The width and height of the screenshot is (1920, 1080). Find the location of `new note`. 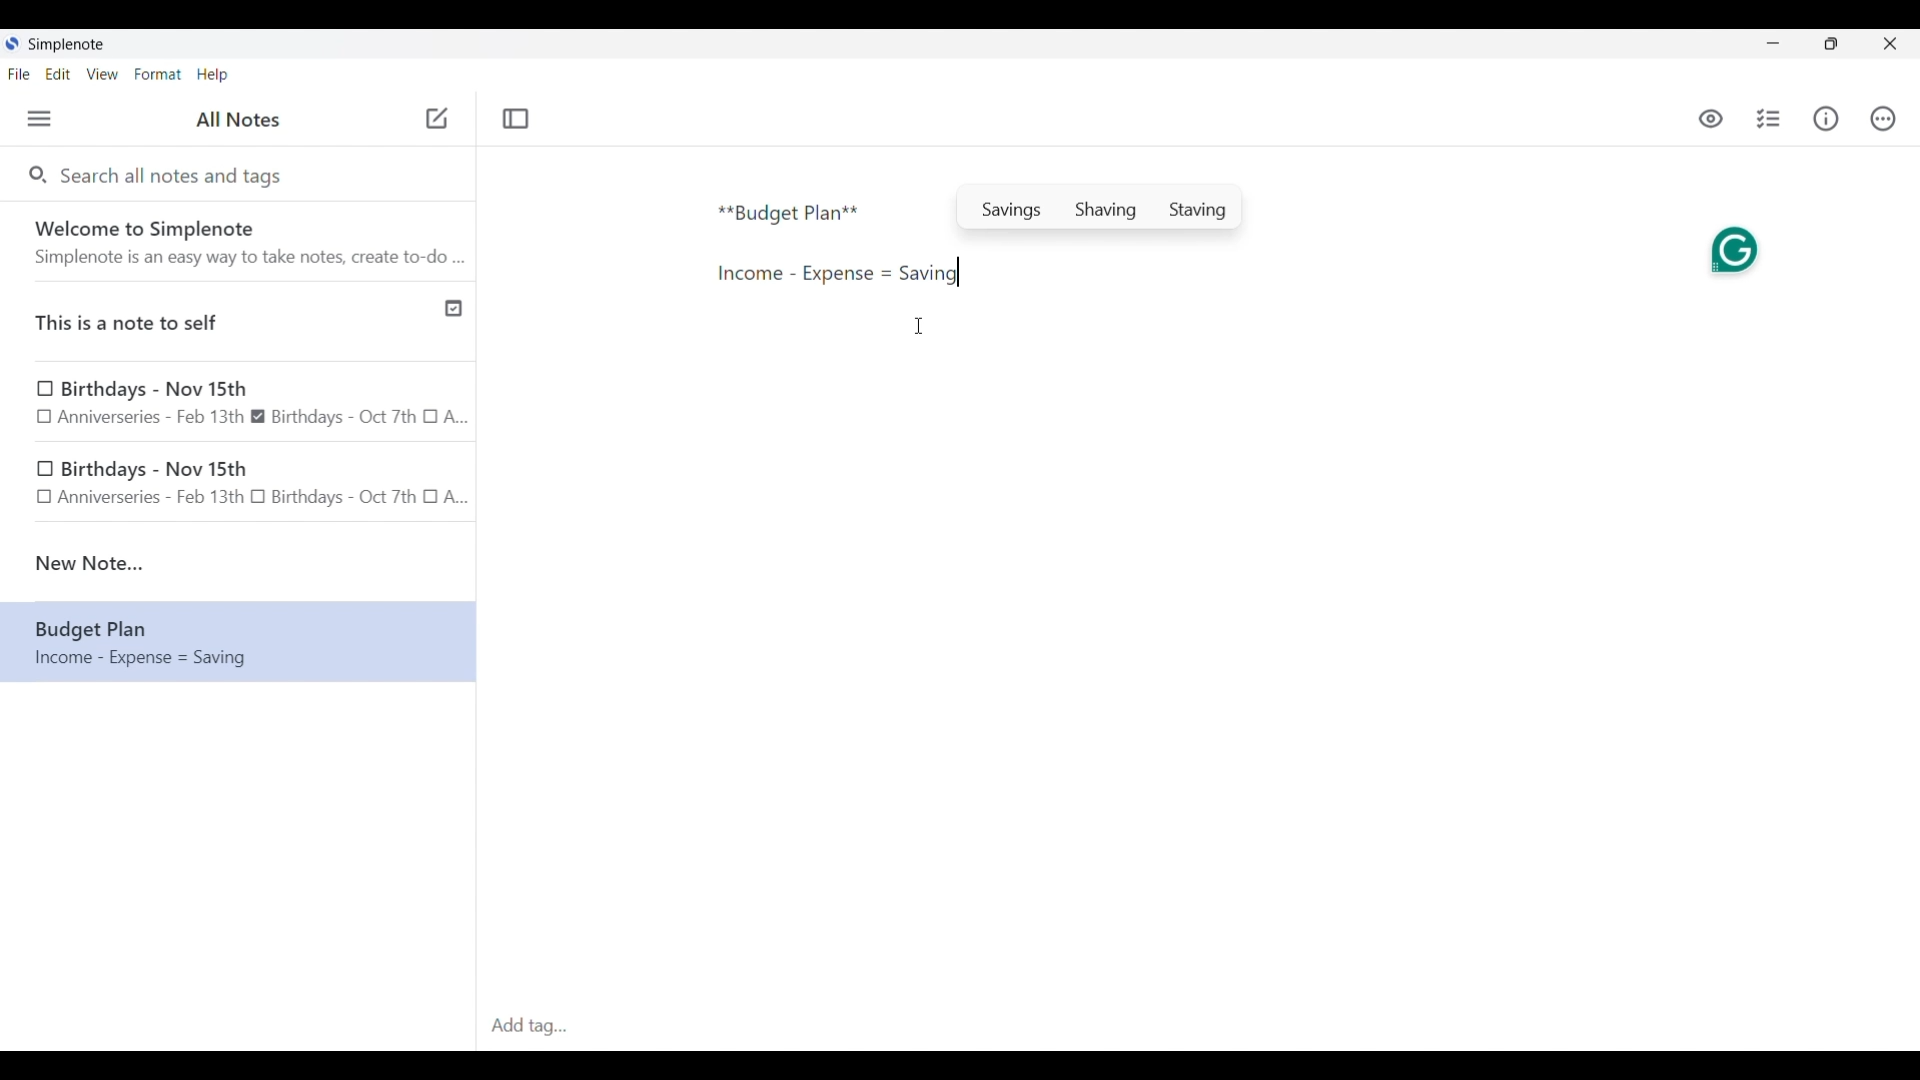

new note is located at coordinates (238, 563).